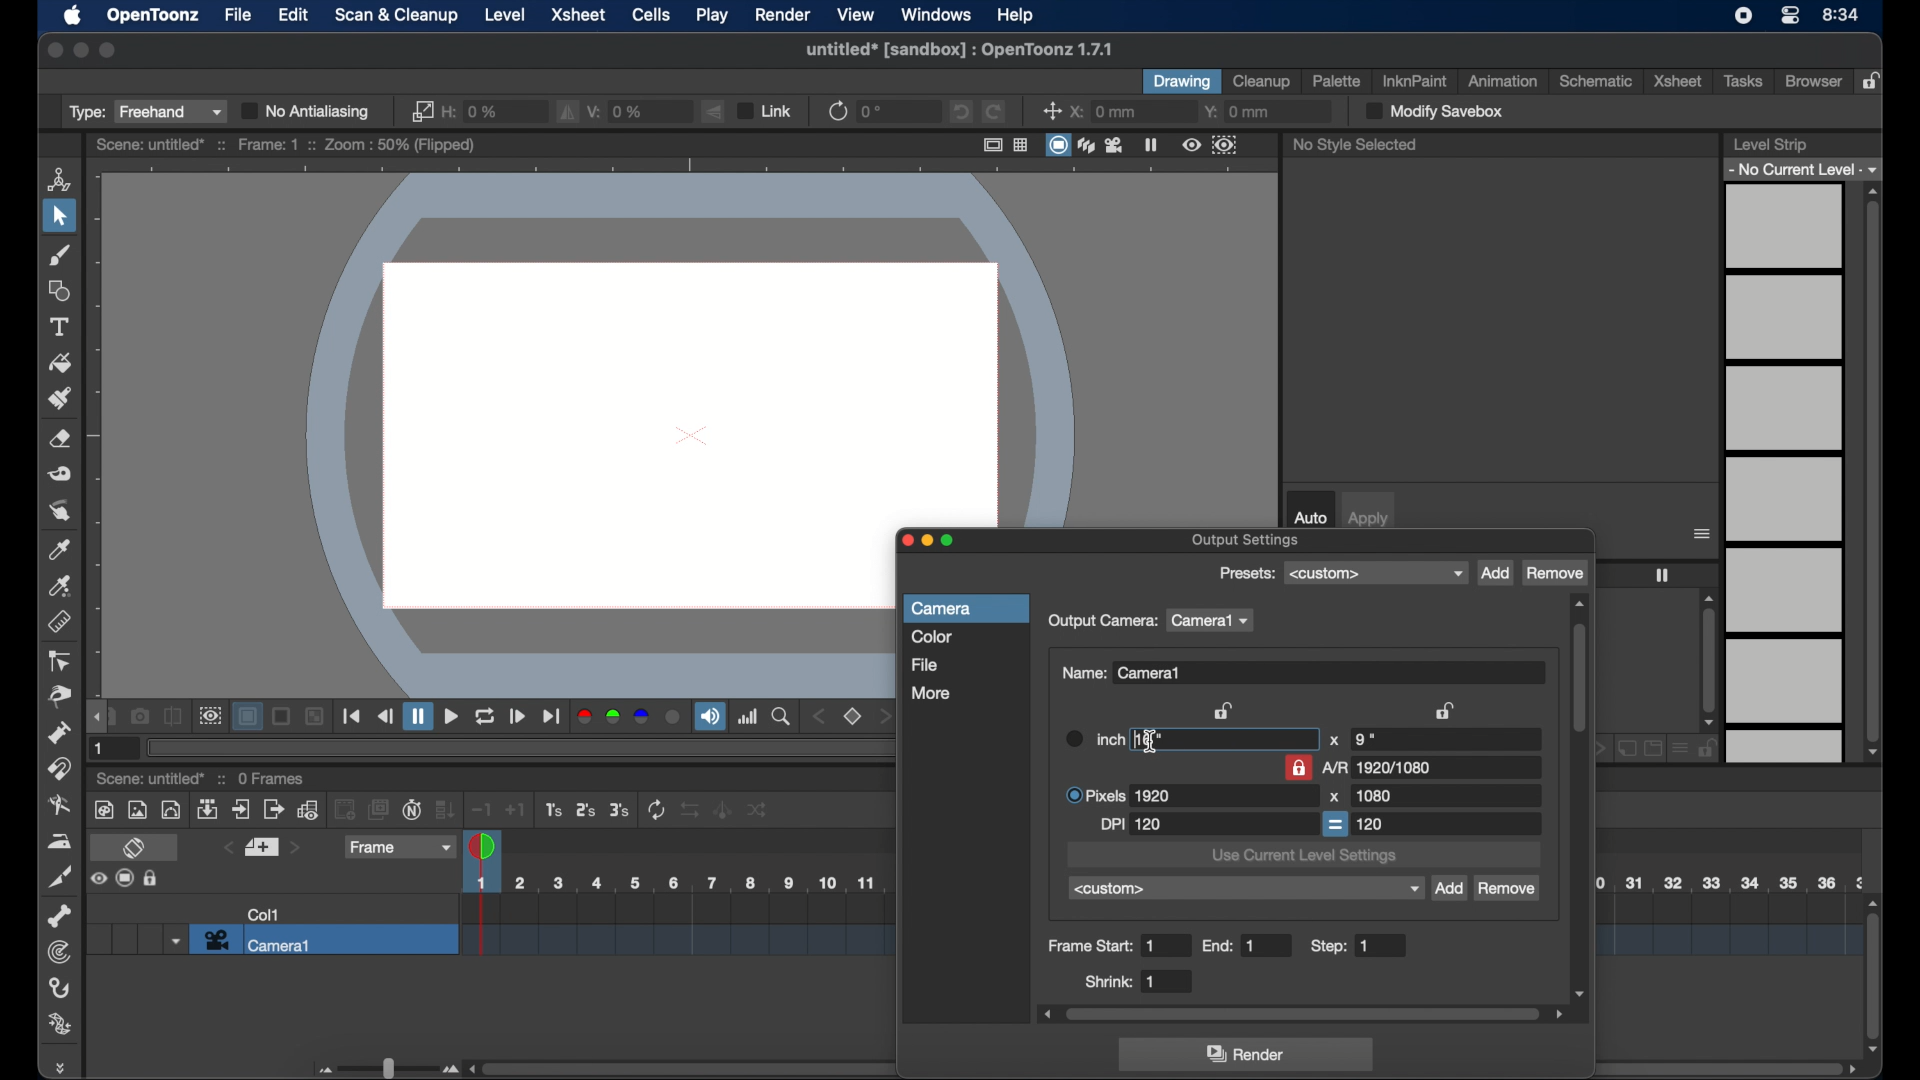  I want to click on x, so click(1103, 111).